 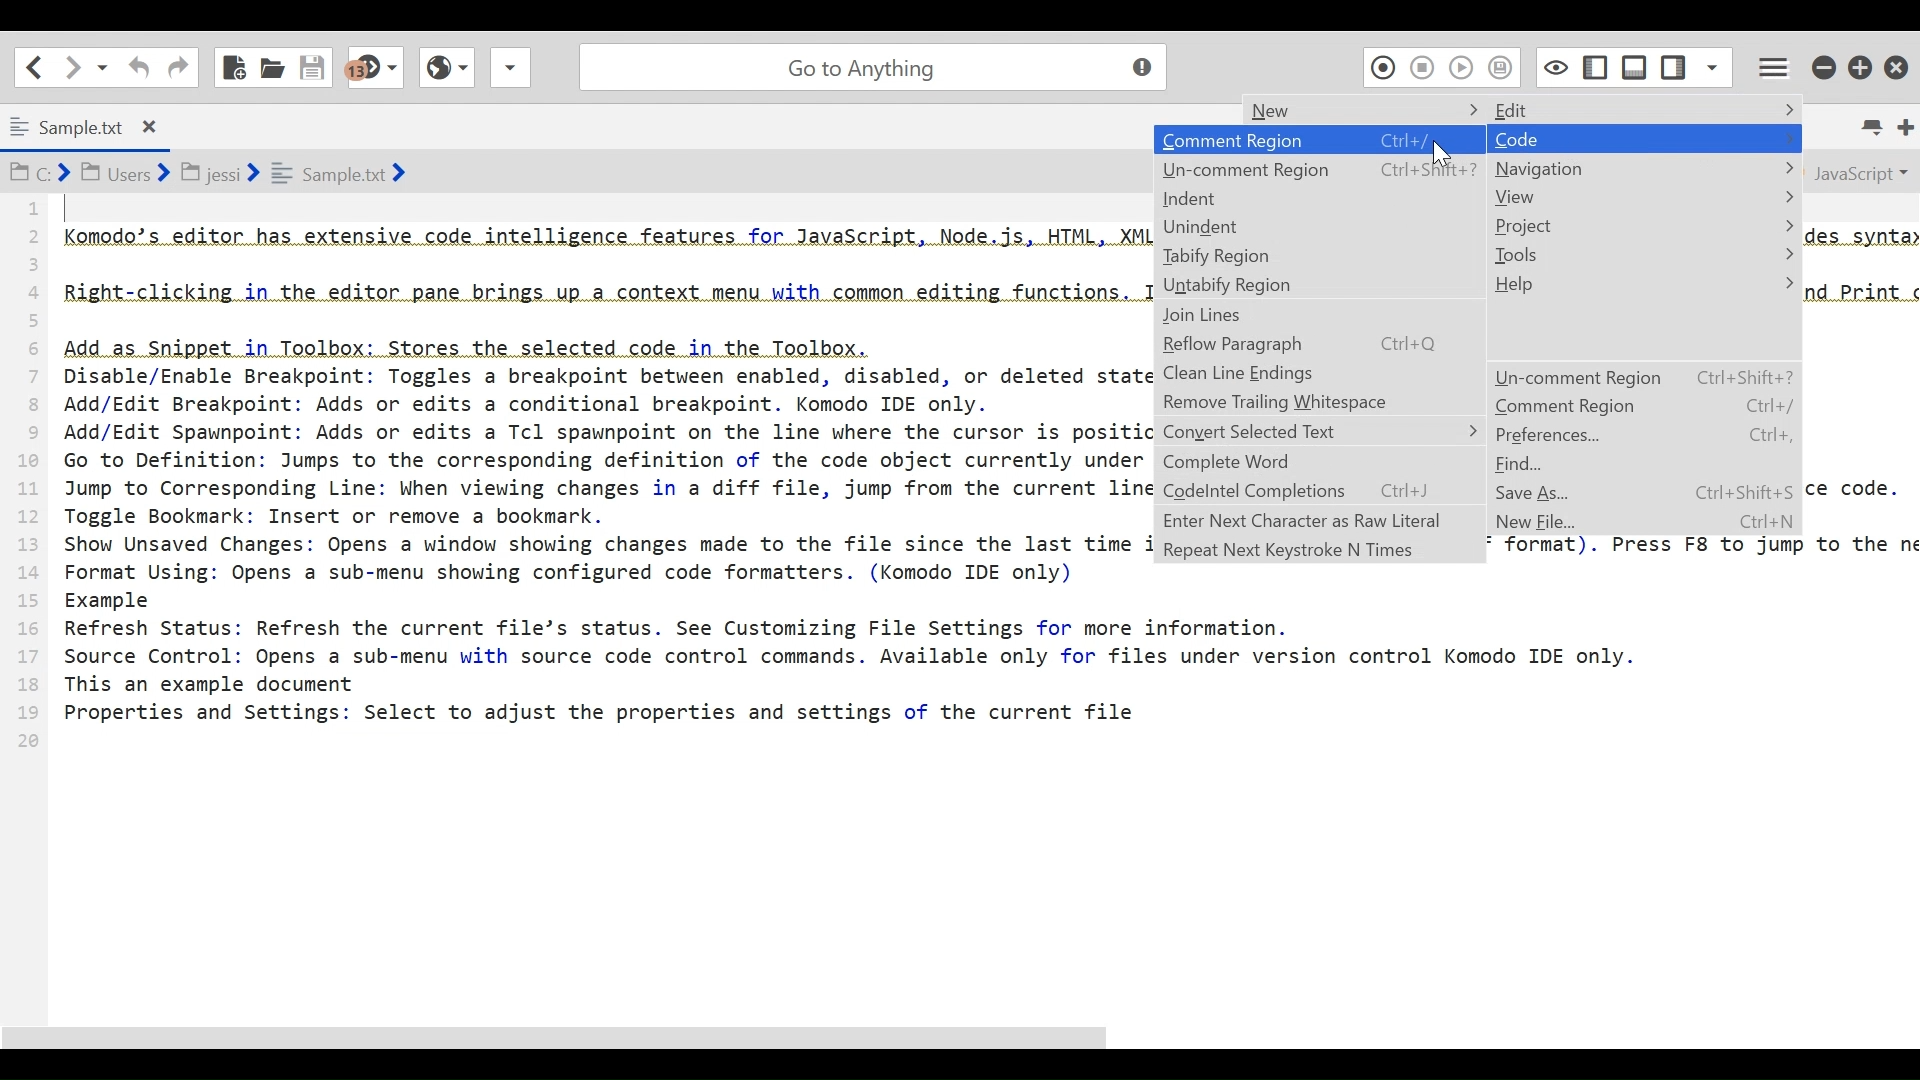 What do you see at coordinates (1321, 140) in the screenshot?
I see `Comment Region` at bounding box center [1321, 140].